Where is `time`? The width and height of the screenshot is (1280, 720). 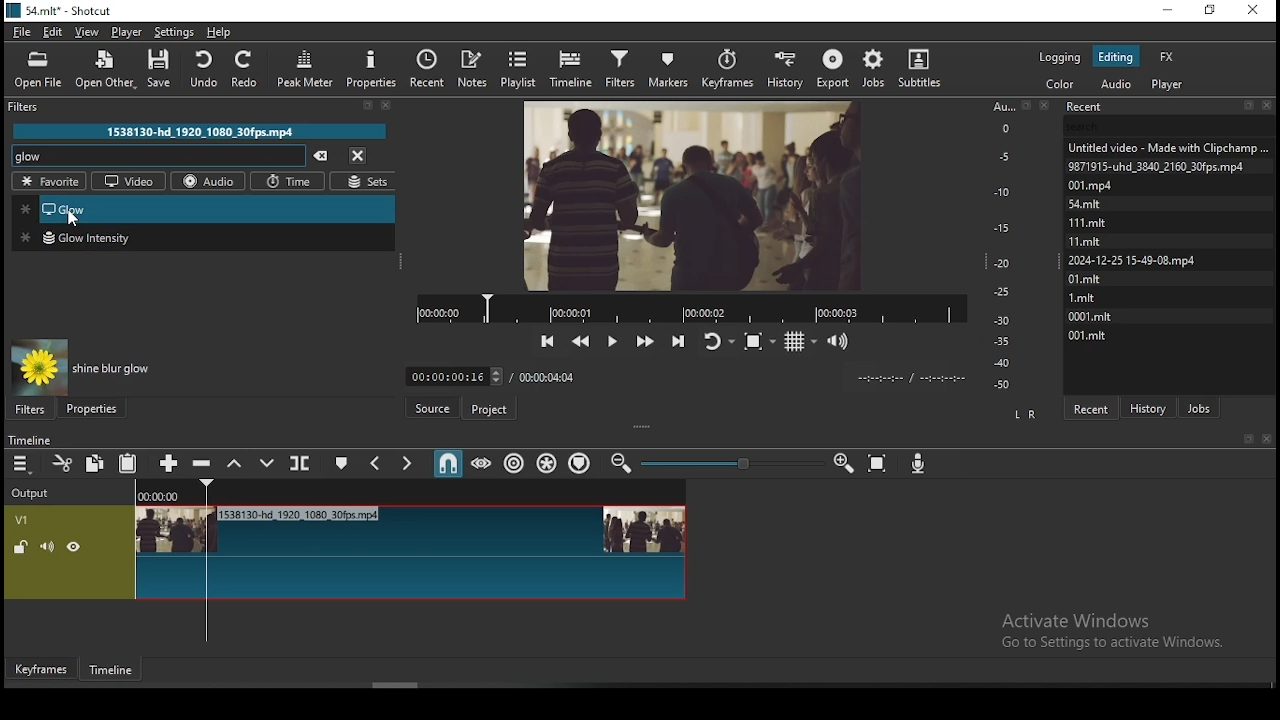
time is located at coordinates (290, 183).